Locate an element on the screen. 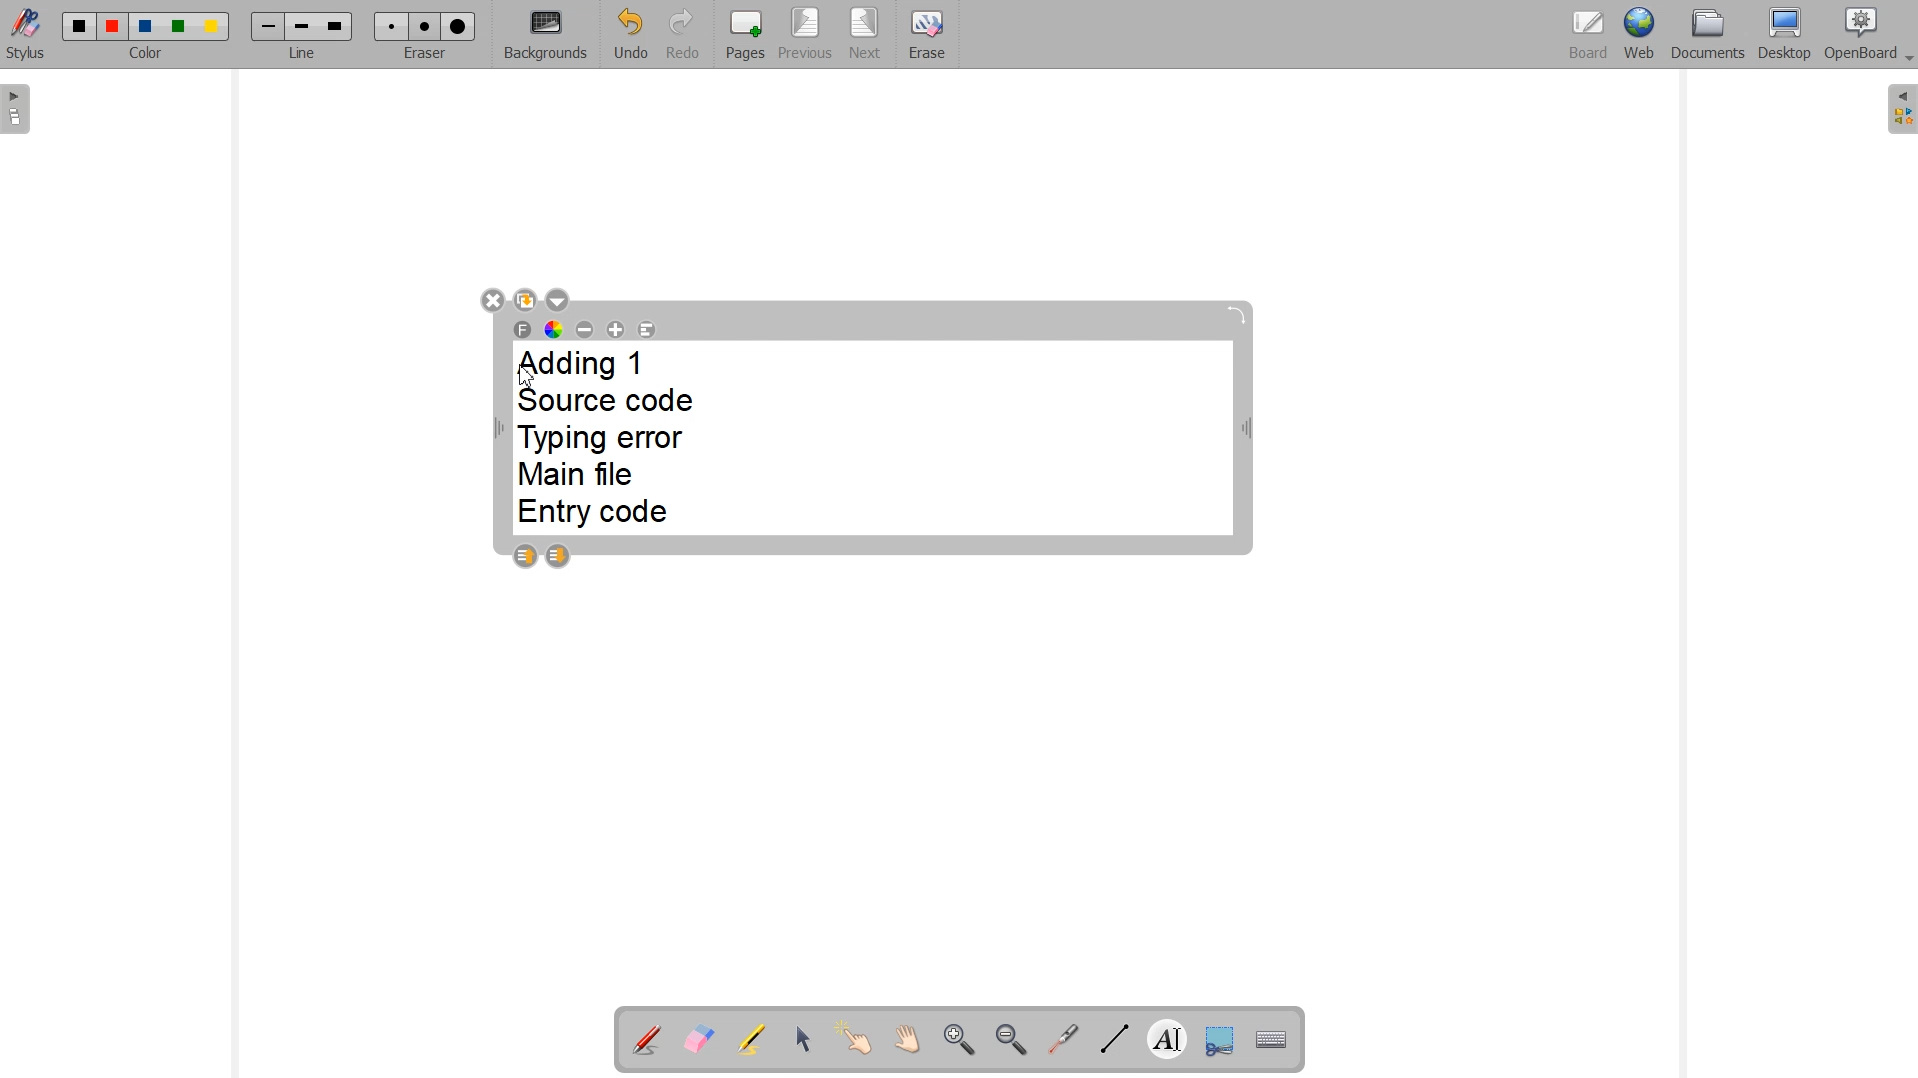  Layer up is located at coordinates (524, 556).